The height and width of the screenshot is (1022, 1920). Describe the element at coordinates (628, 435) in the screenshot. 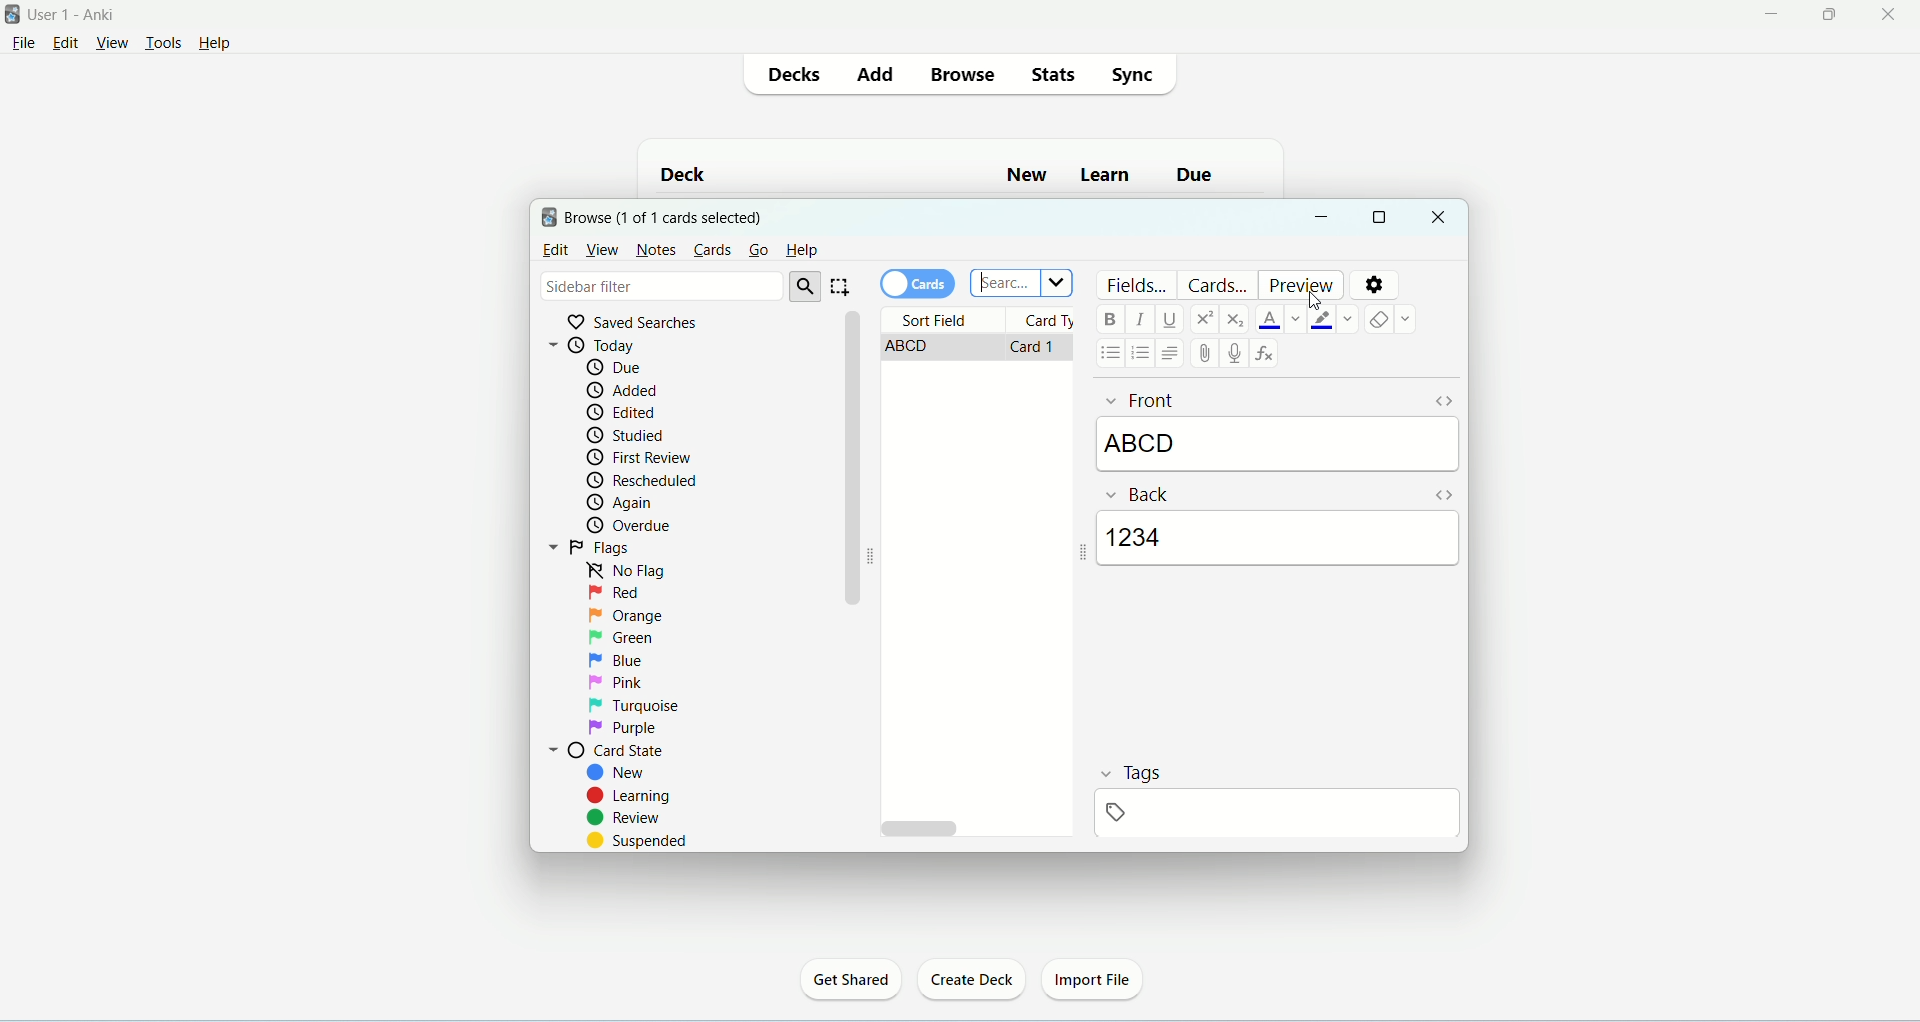

I see `studied` at that location.